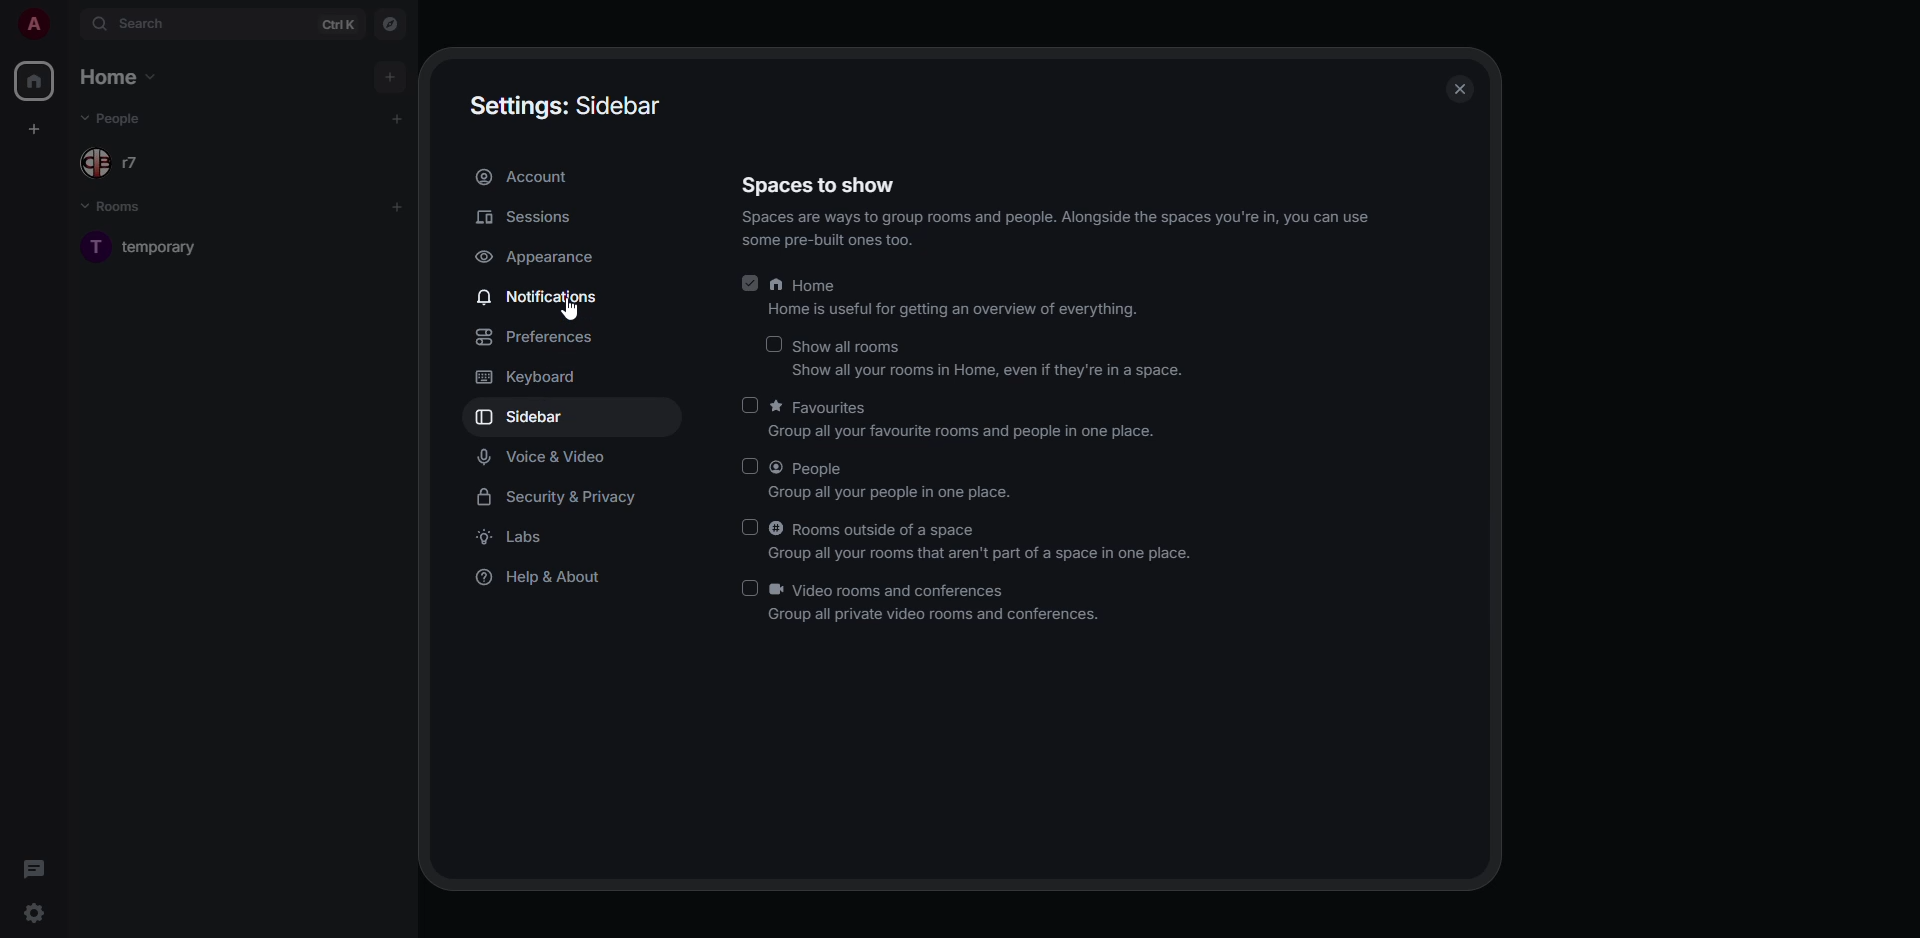  I want to click on preferences, so click(541, 338).